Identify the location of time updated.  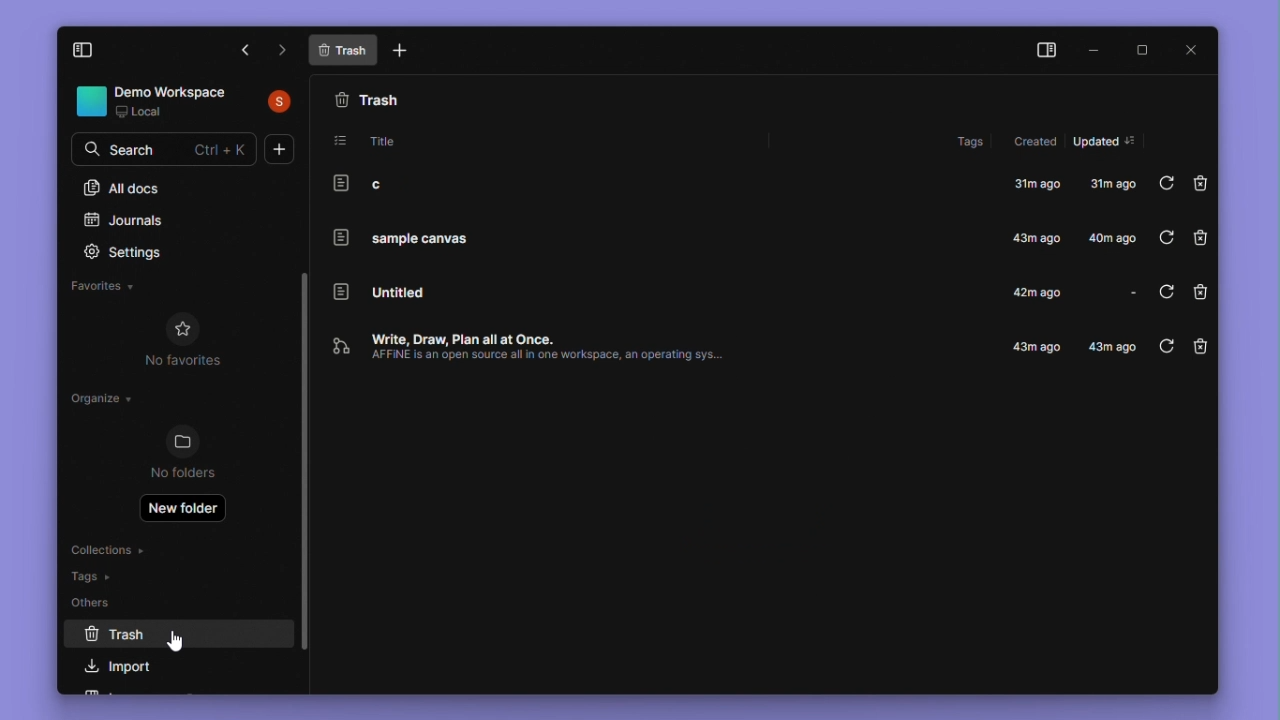
(1115, 239).